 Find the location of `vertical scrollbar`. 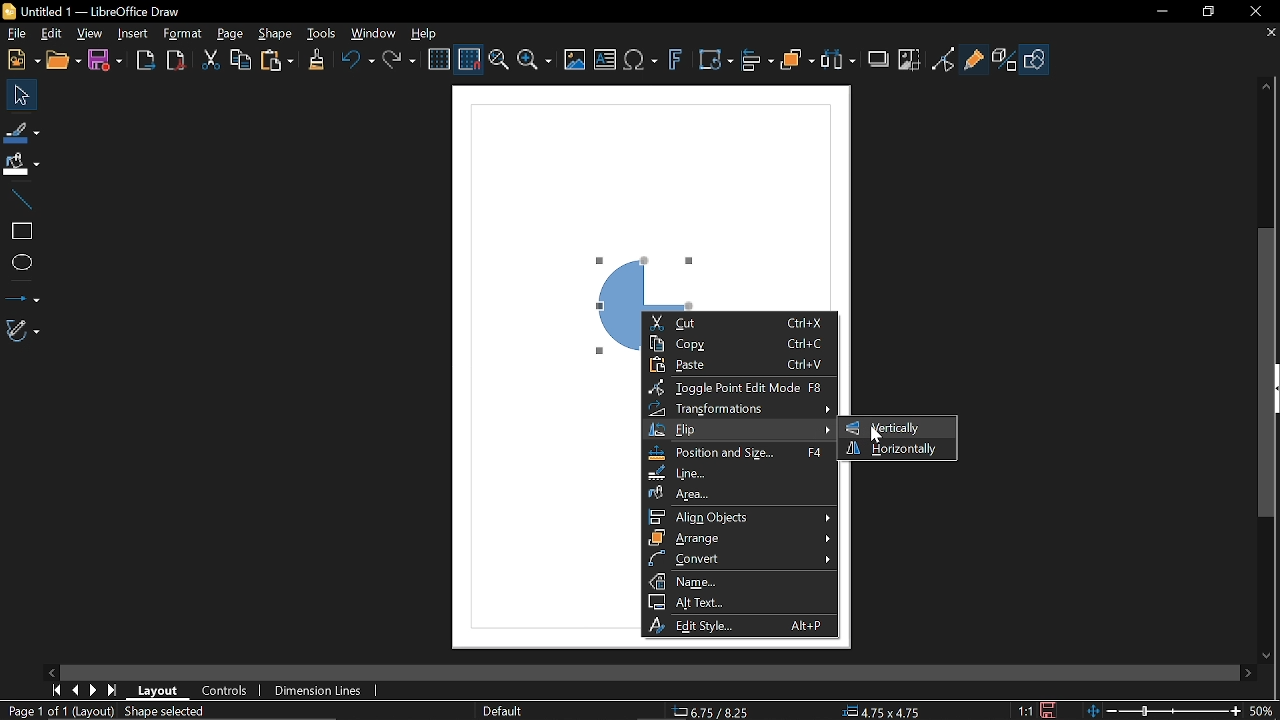

vertical scrollbar is located at coordinates (1268, 374).